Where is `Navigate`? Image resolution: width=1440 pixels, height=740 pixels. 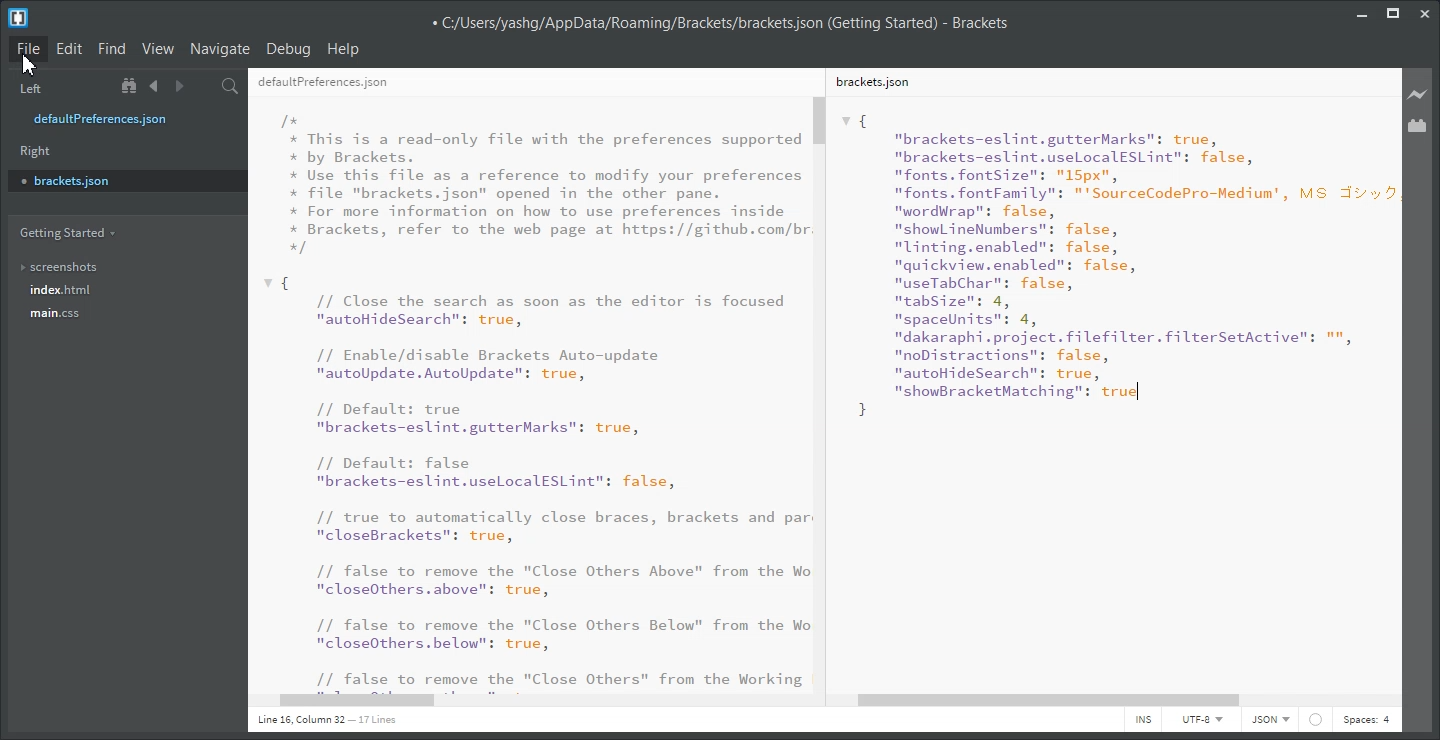 Navigate is located at coordinates (221, 49).